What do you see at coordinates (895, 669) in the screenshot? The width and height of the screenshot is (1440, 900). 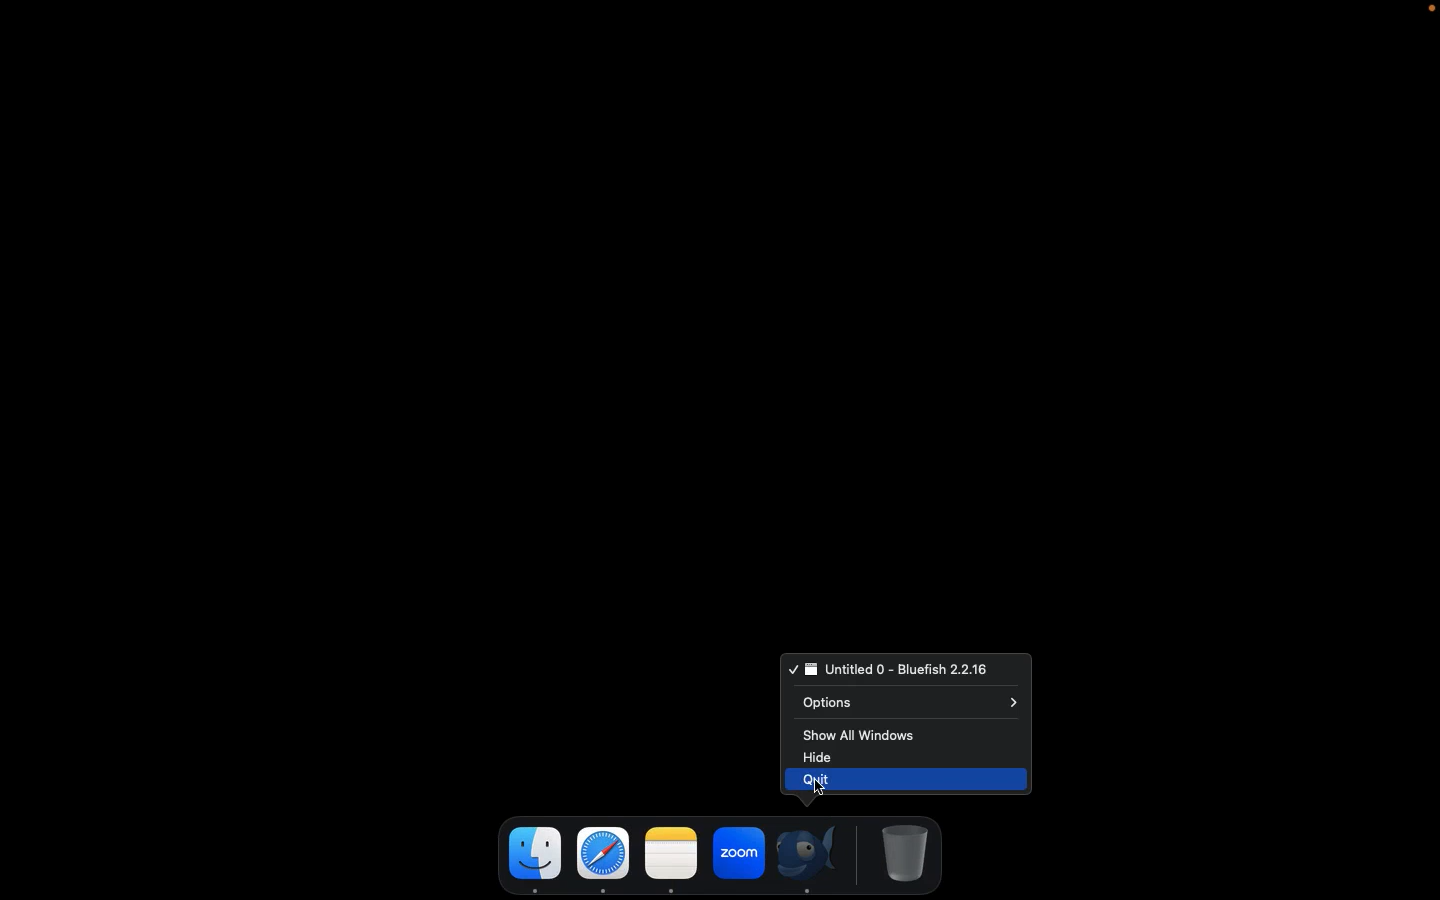 I see `Bluefish` at bounding box center [895, 669].